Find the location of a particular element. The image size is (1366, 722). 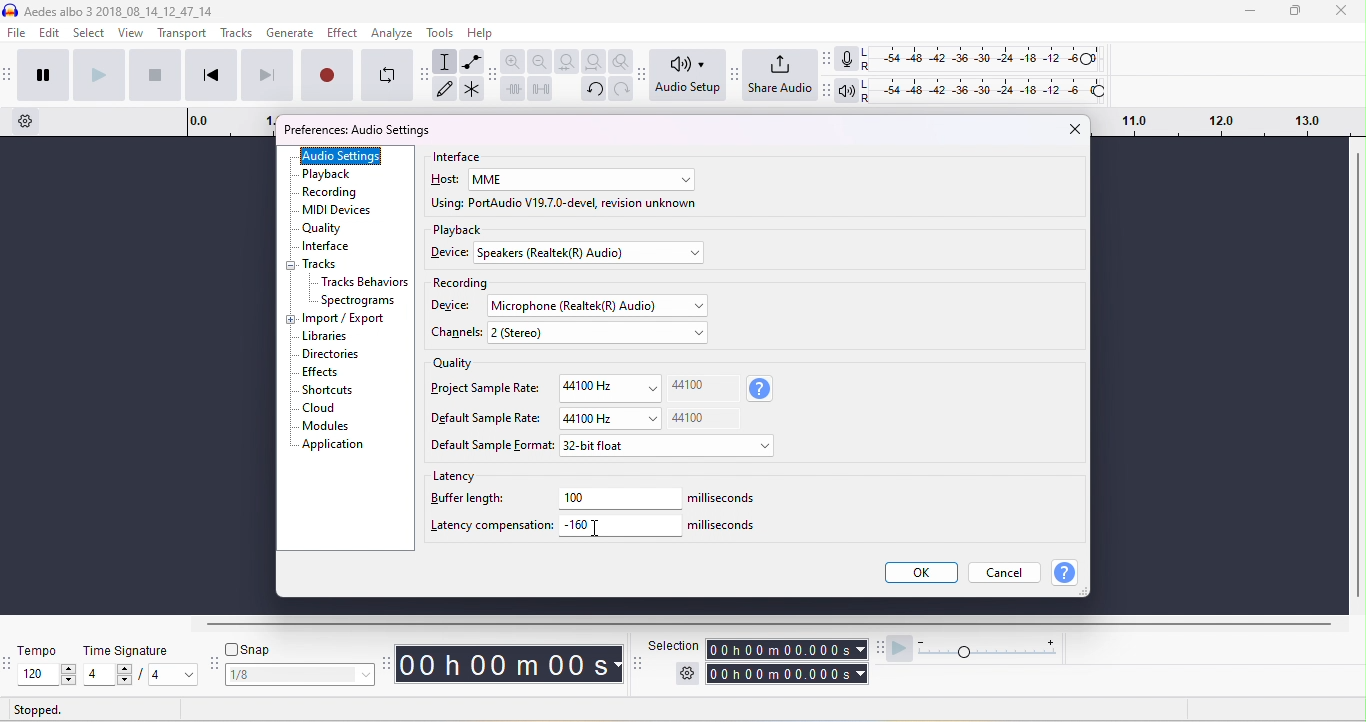

multi tool is located at coordinates (472, 92).